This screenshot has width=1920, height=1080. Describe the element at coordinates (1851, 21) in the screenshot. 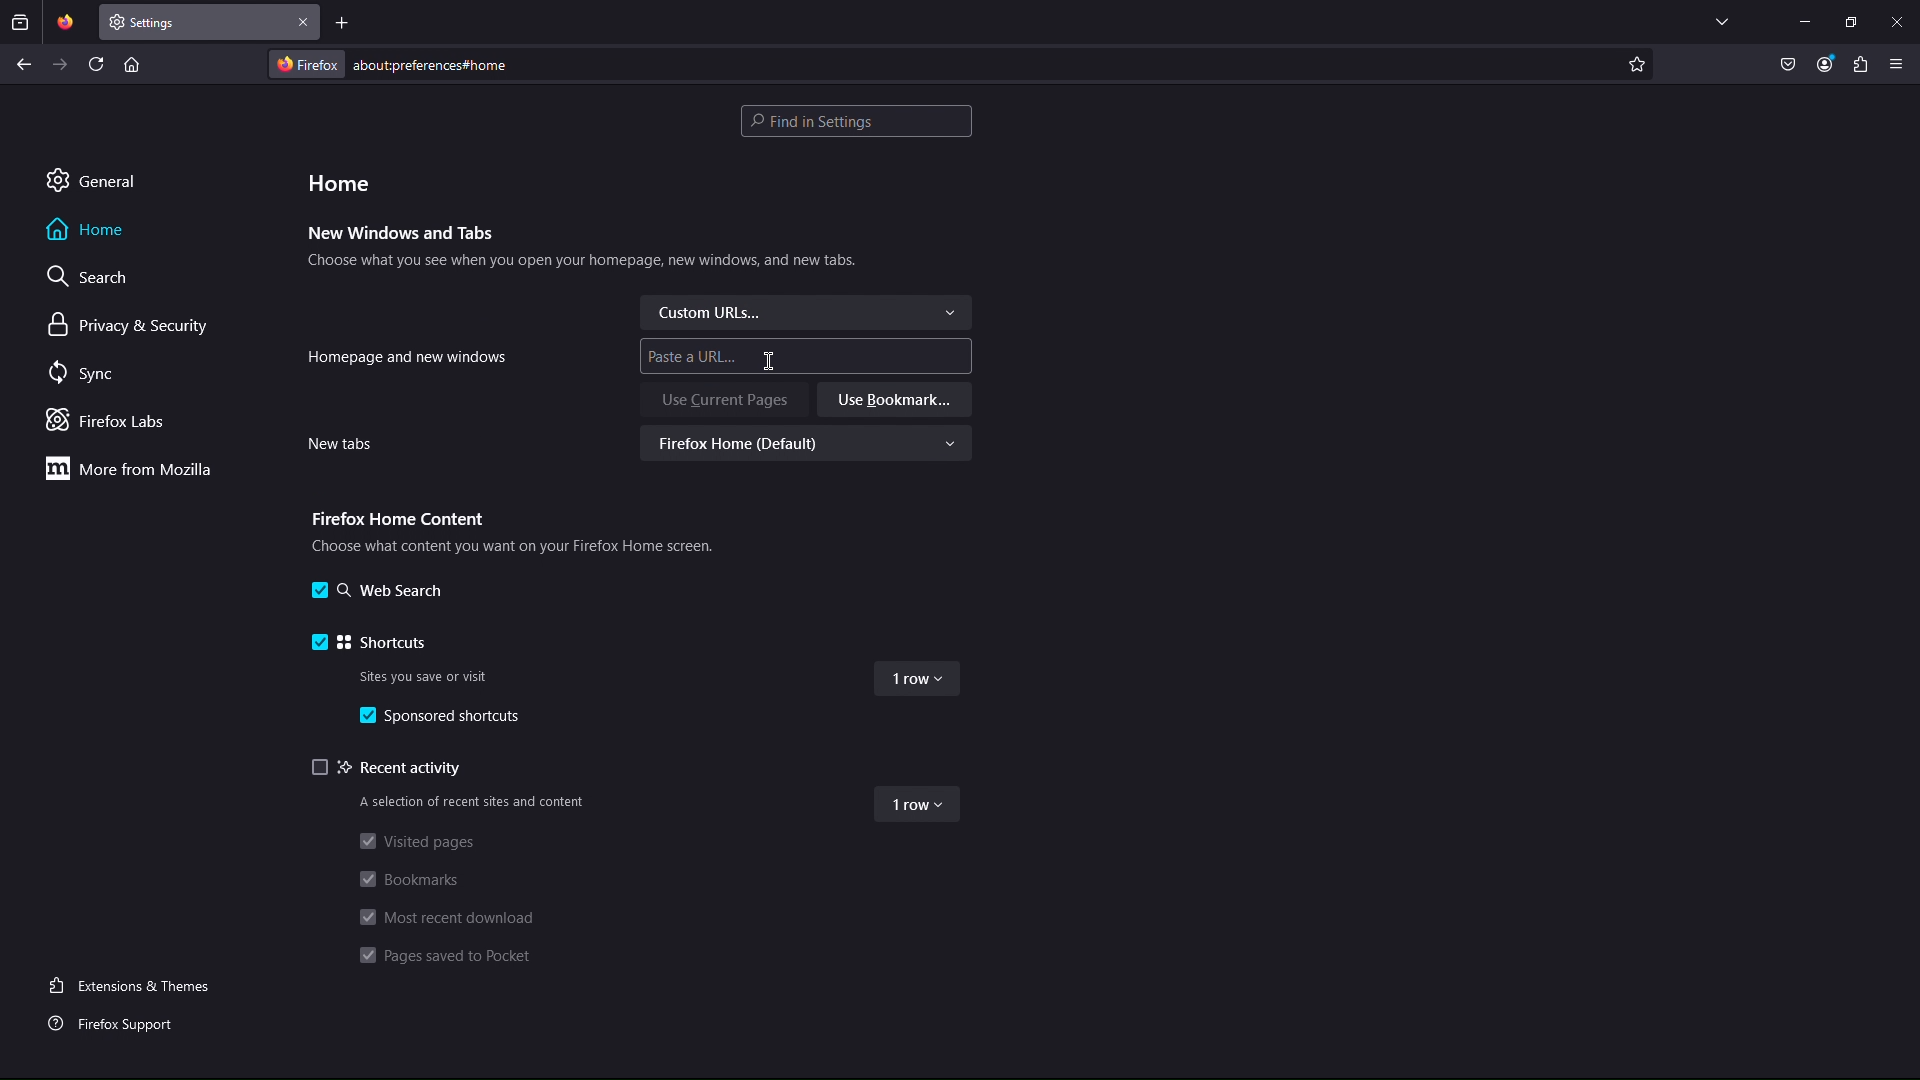

I see `Maximize` at that location.